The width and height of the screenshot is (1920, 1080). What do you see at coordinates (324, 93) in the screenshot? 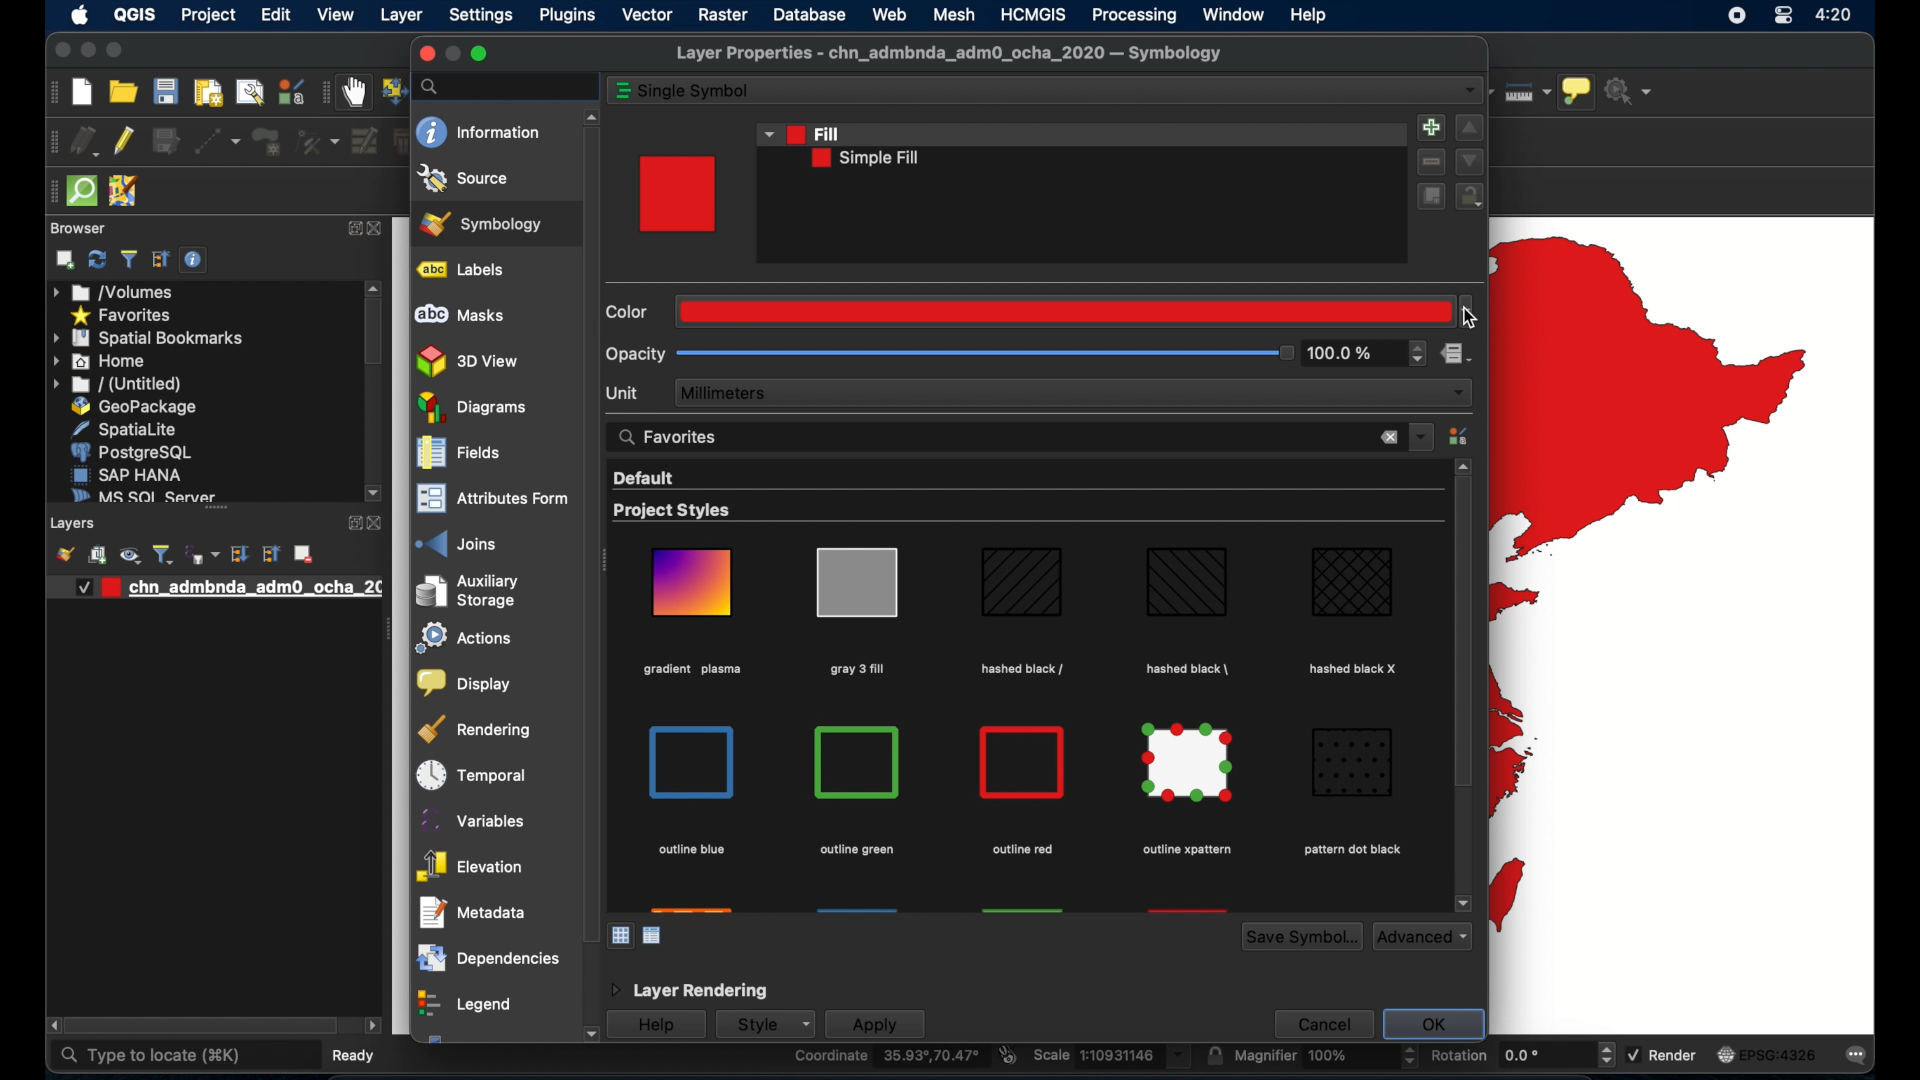
I see `map navigation toolbar` at bounding box center [324, 93].